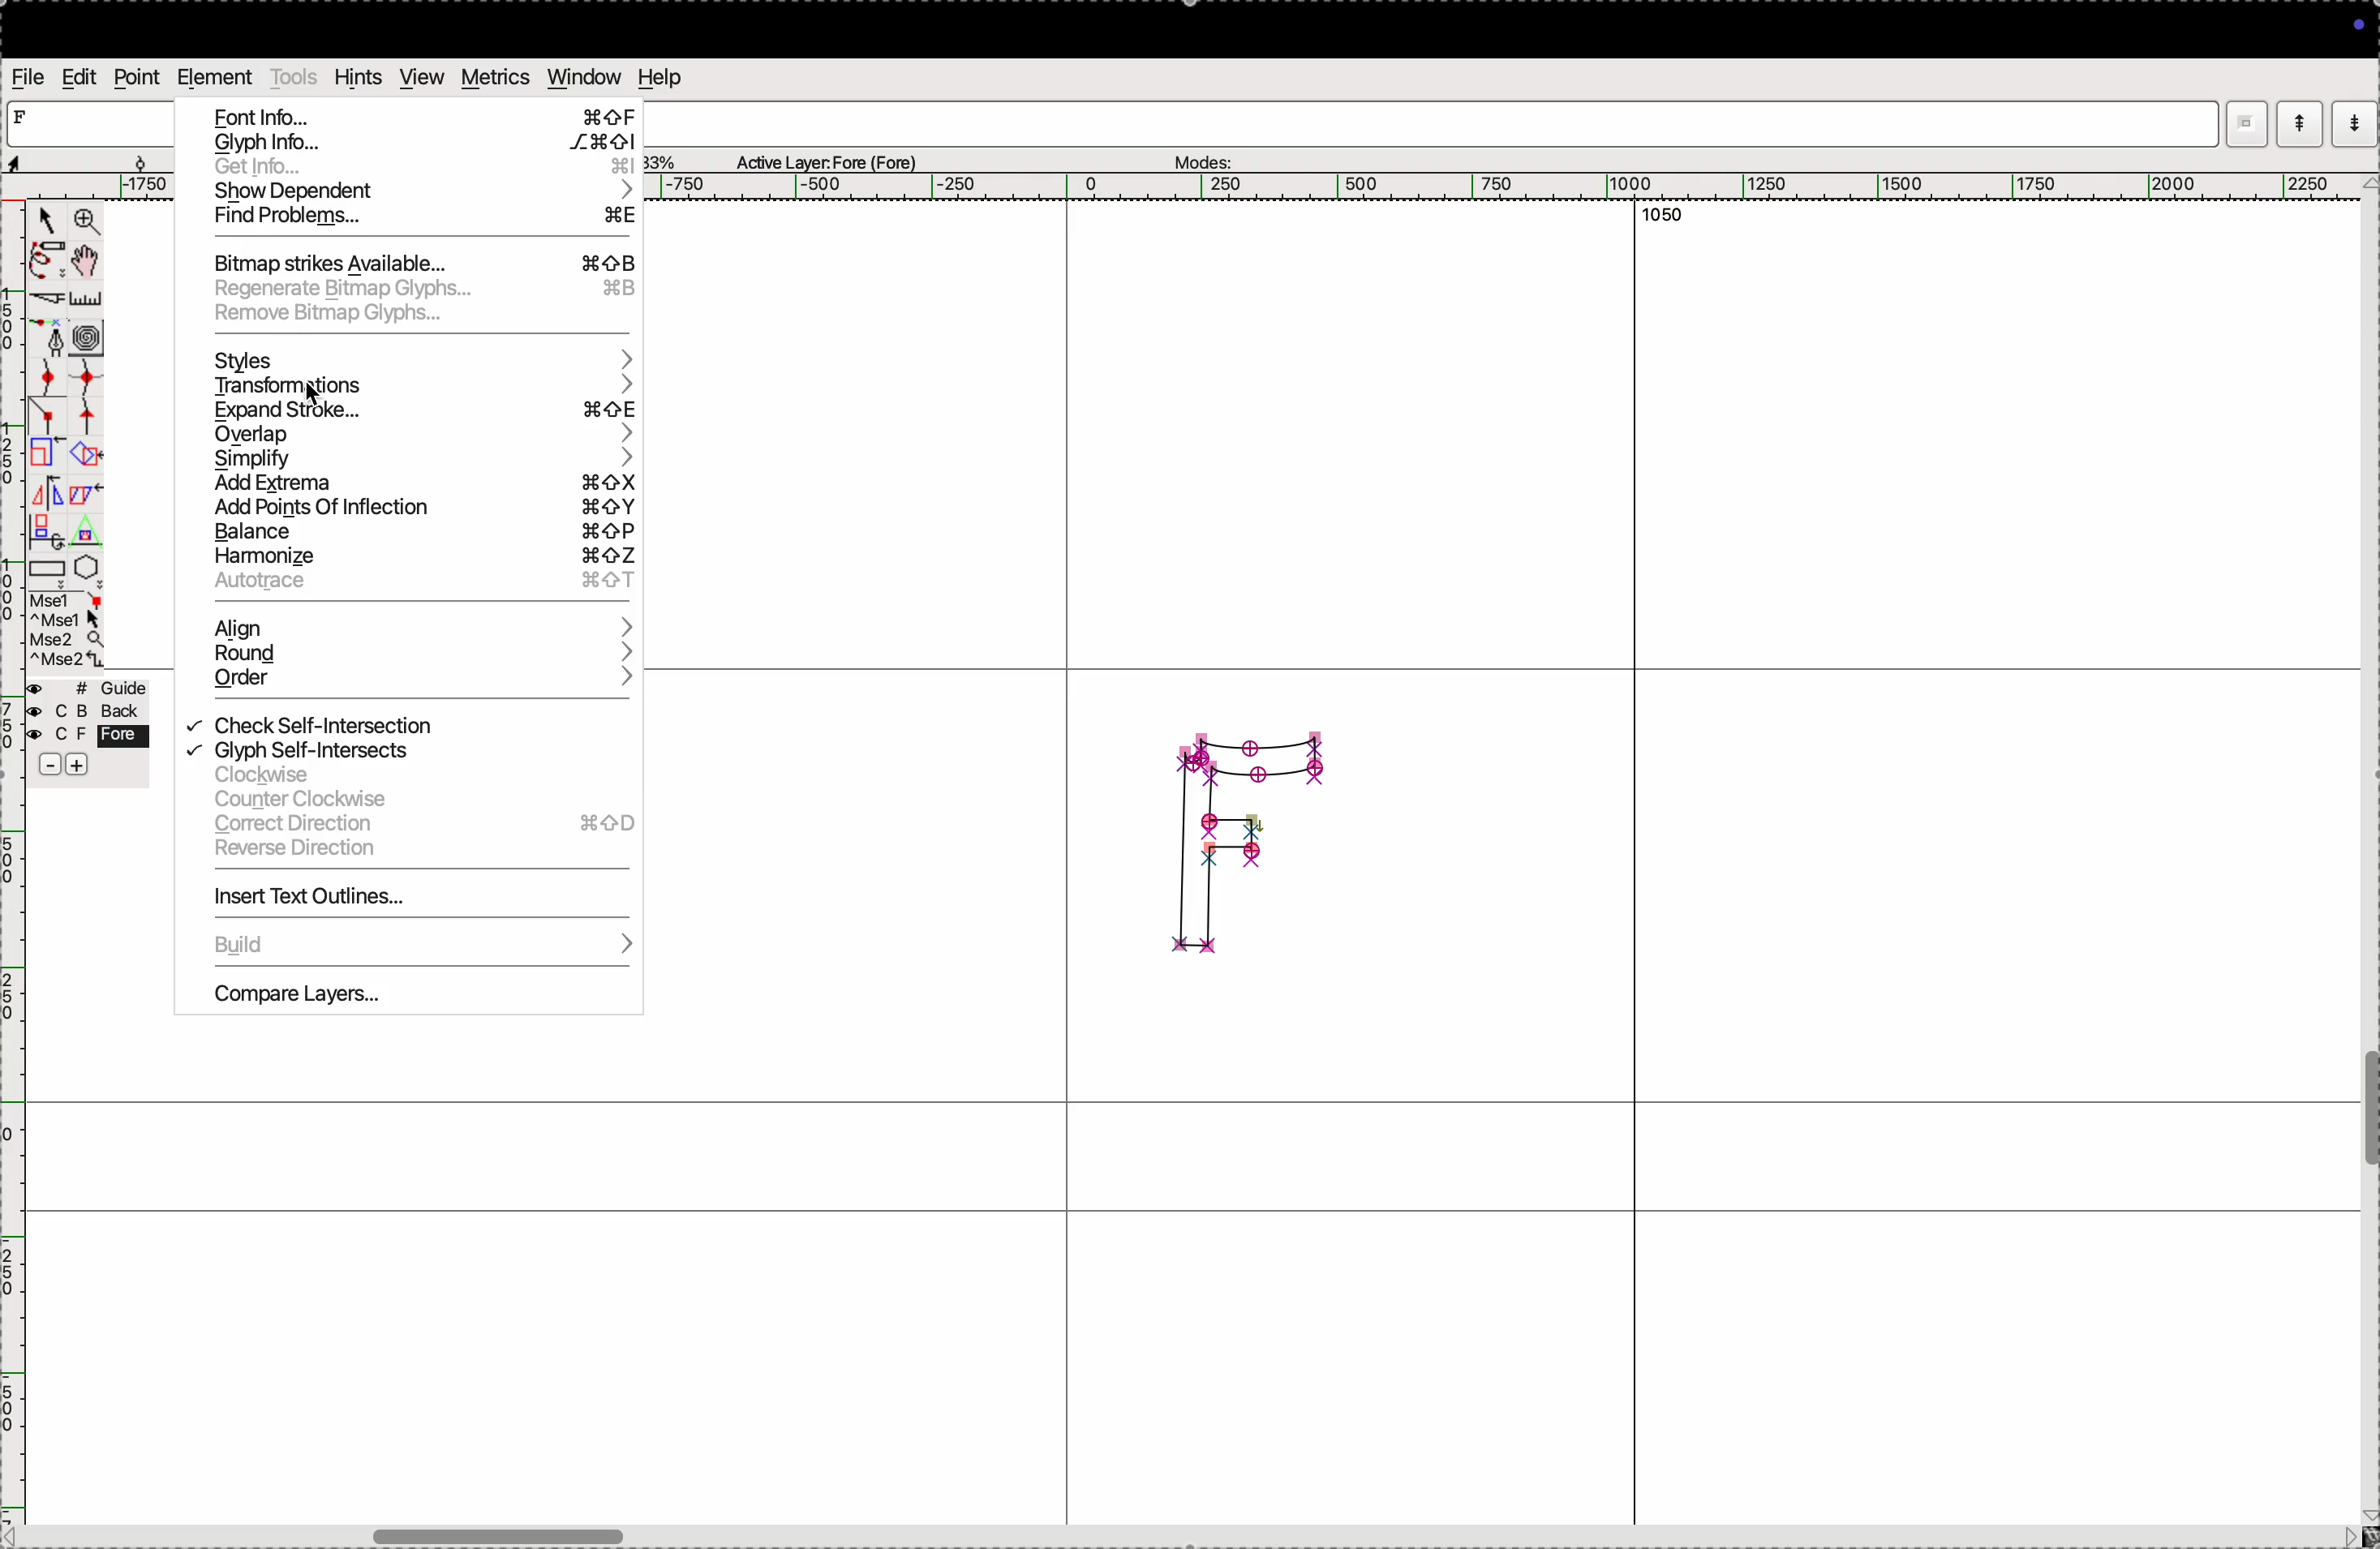  What do you see at coordinates (2355, 121) in the screenshot?
I see `mode down` at bounding box center [2355, 121].